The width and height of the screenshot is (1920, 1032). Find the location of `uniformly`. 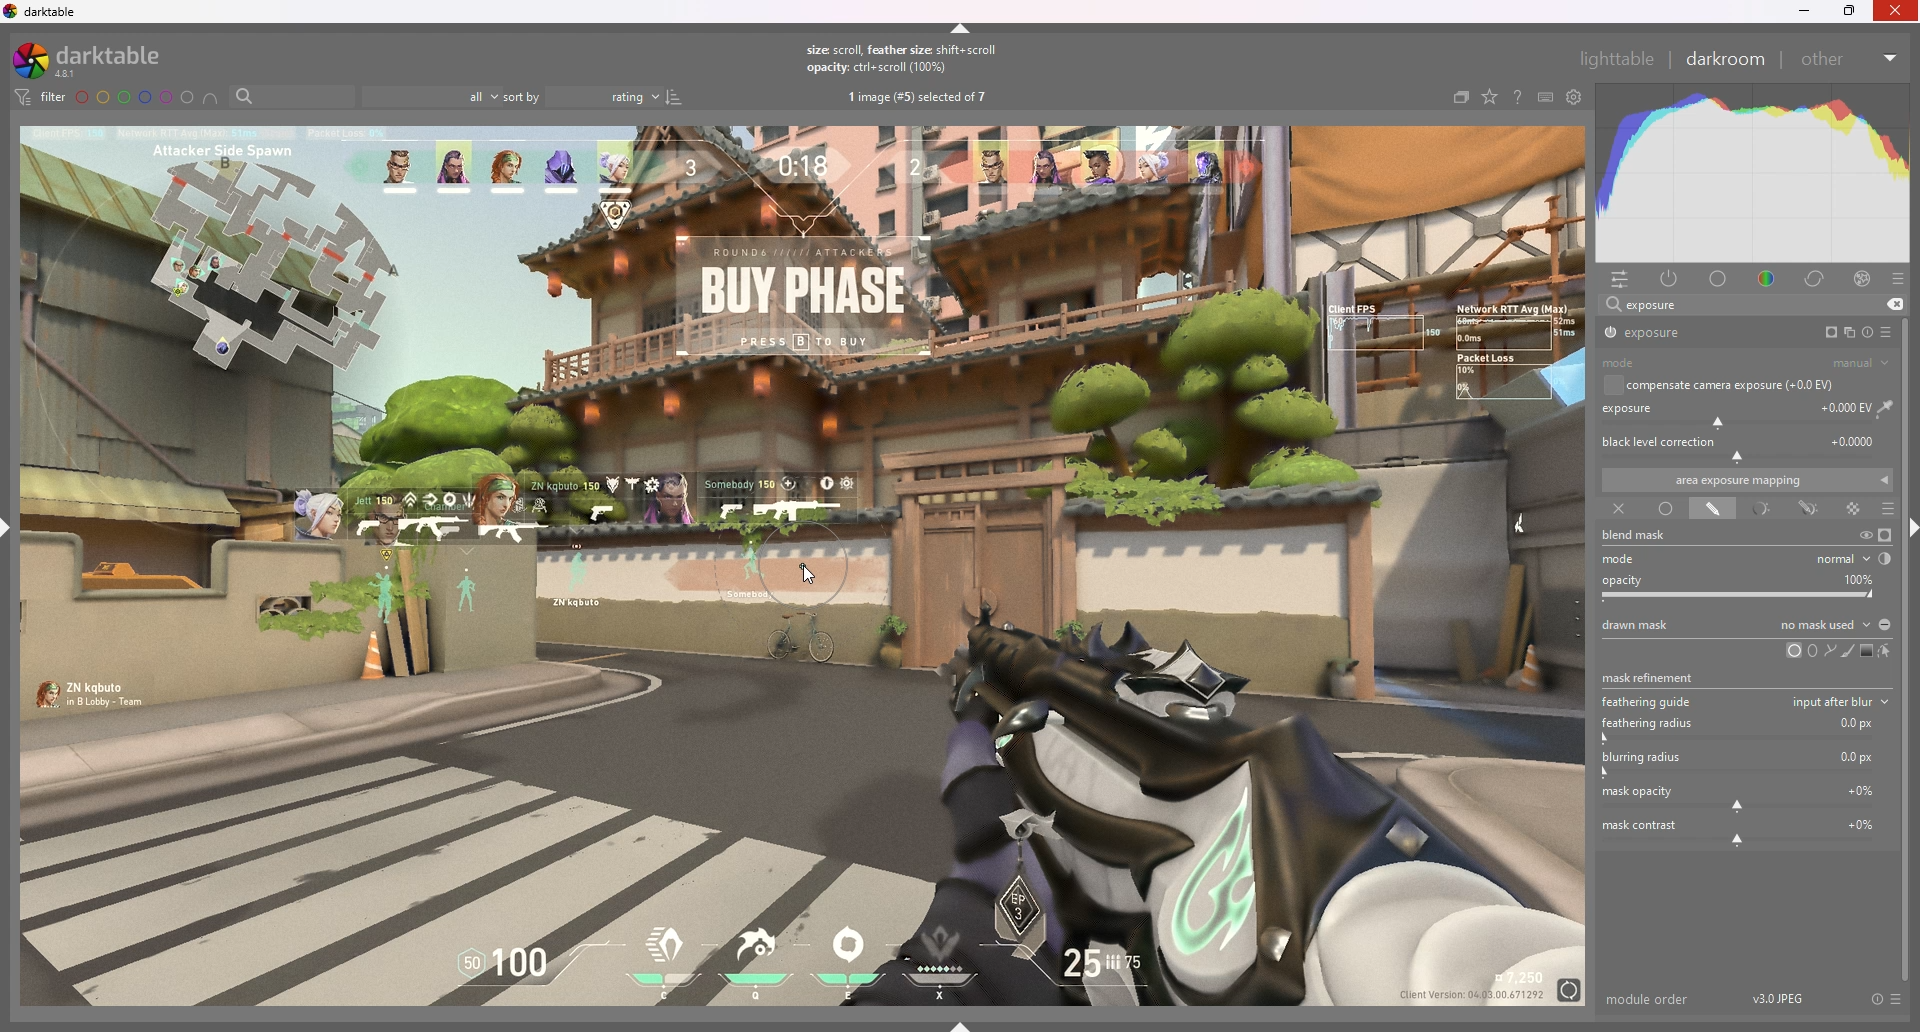

uniformly is located at coordinates (1666, 508).